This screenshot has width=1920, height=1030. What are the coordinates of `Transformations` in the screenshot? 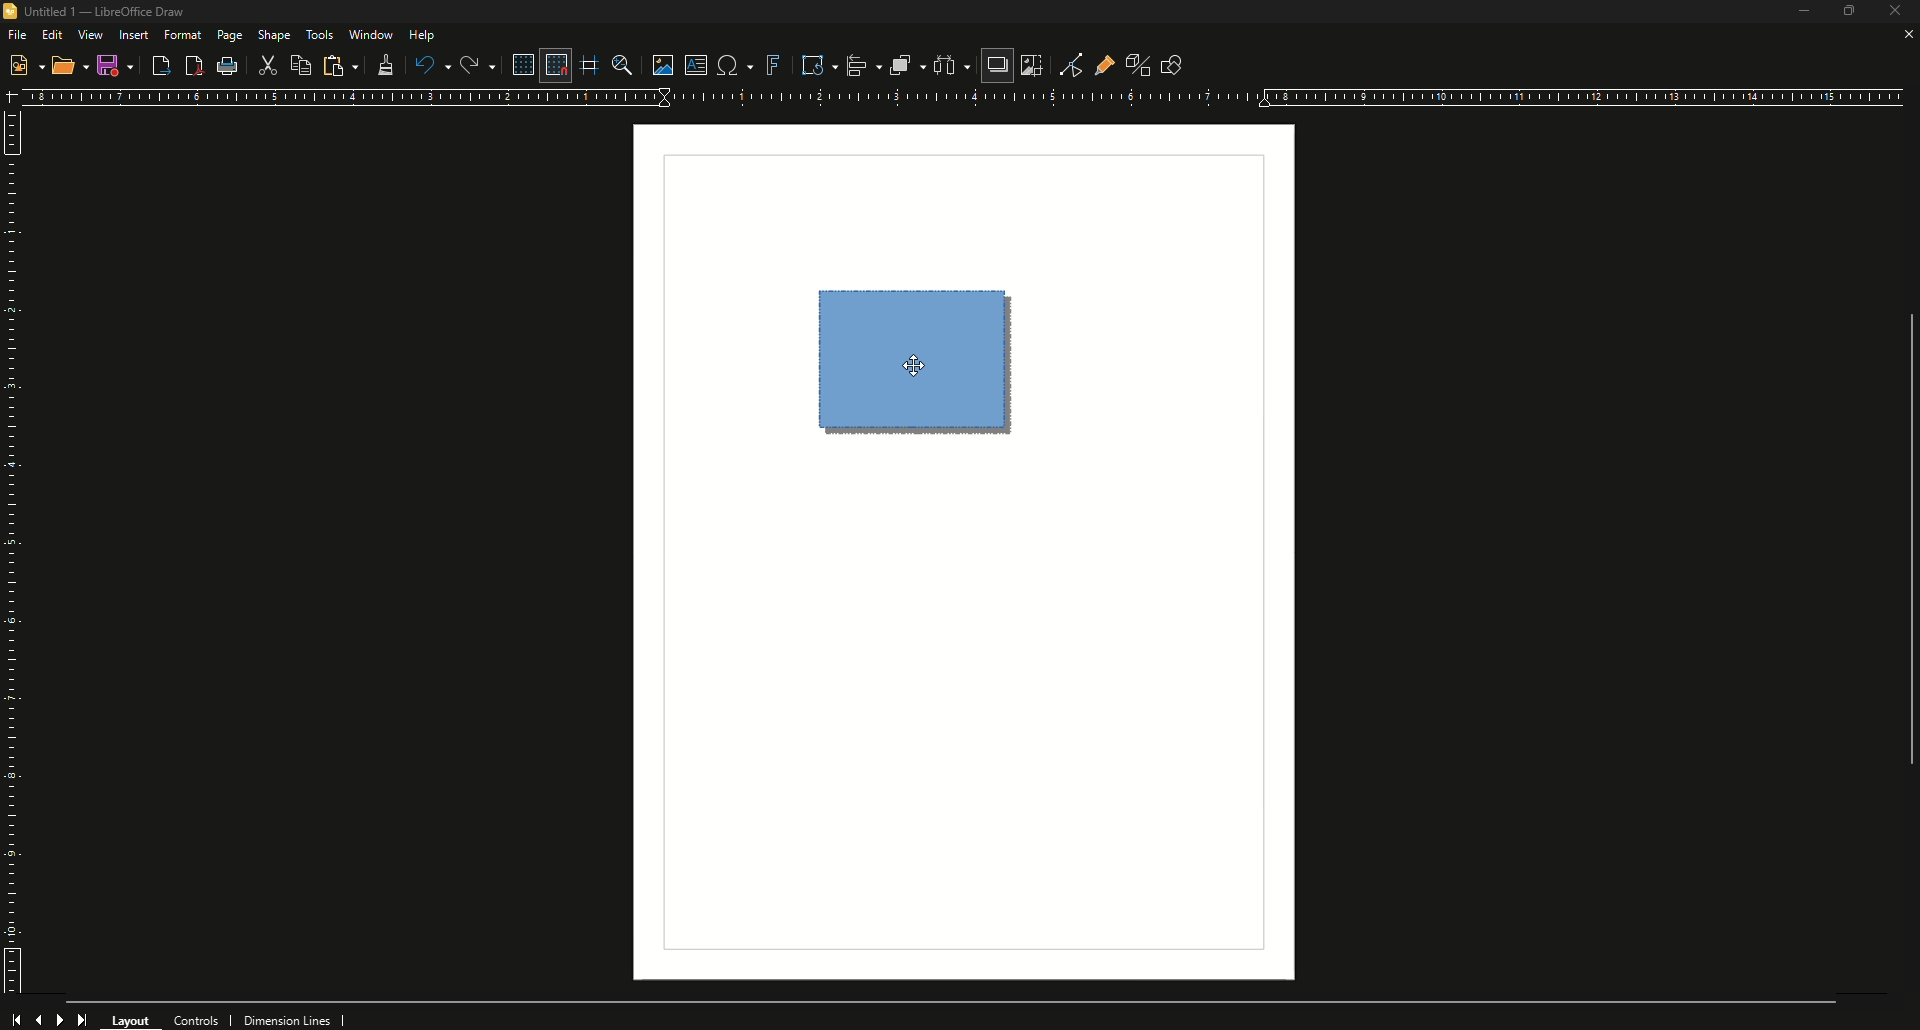 It's located at (810, 64).